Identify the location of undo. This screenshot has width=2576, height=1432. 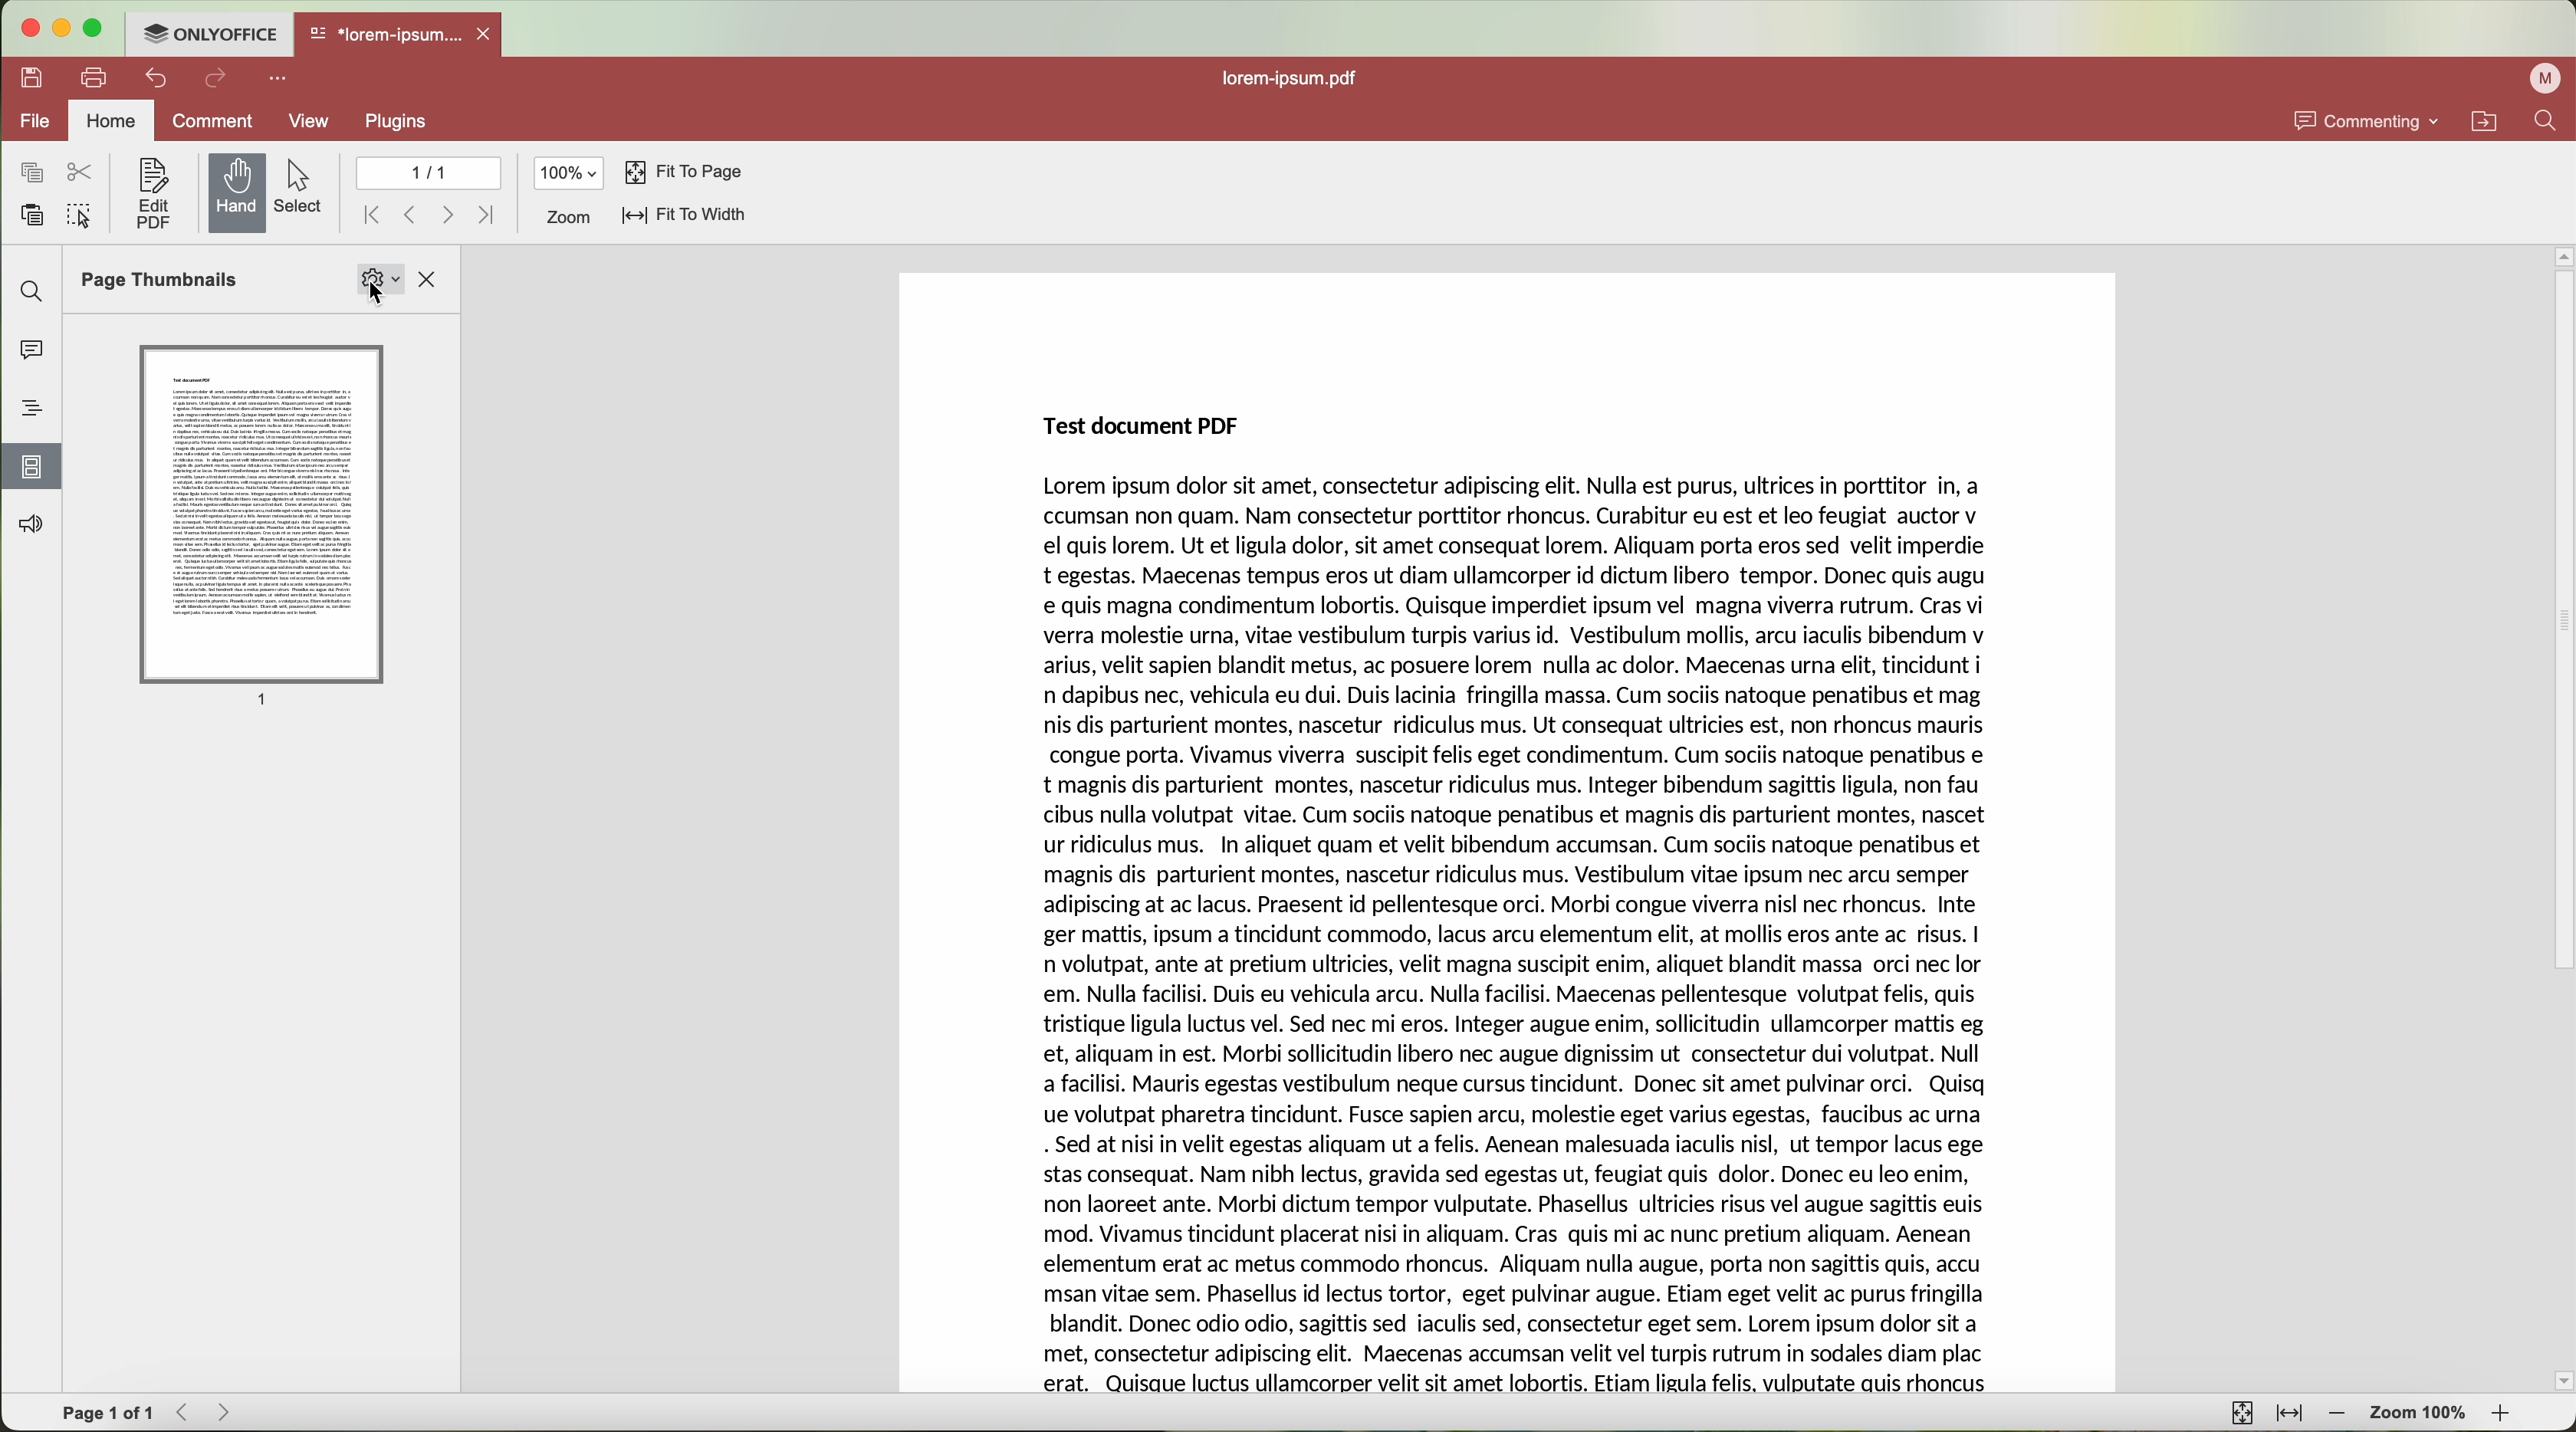
(152, 78).